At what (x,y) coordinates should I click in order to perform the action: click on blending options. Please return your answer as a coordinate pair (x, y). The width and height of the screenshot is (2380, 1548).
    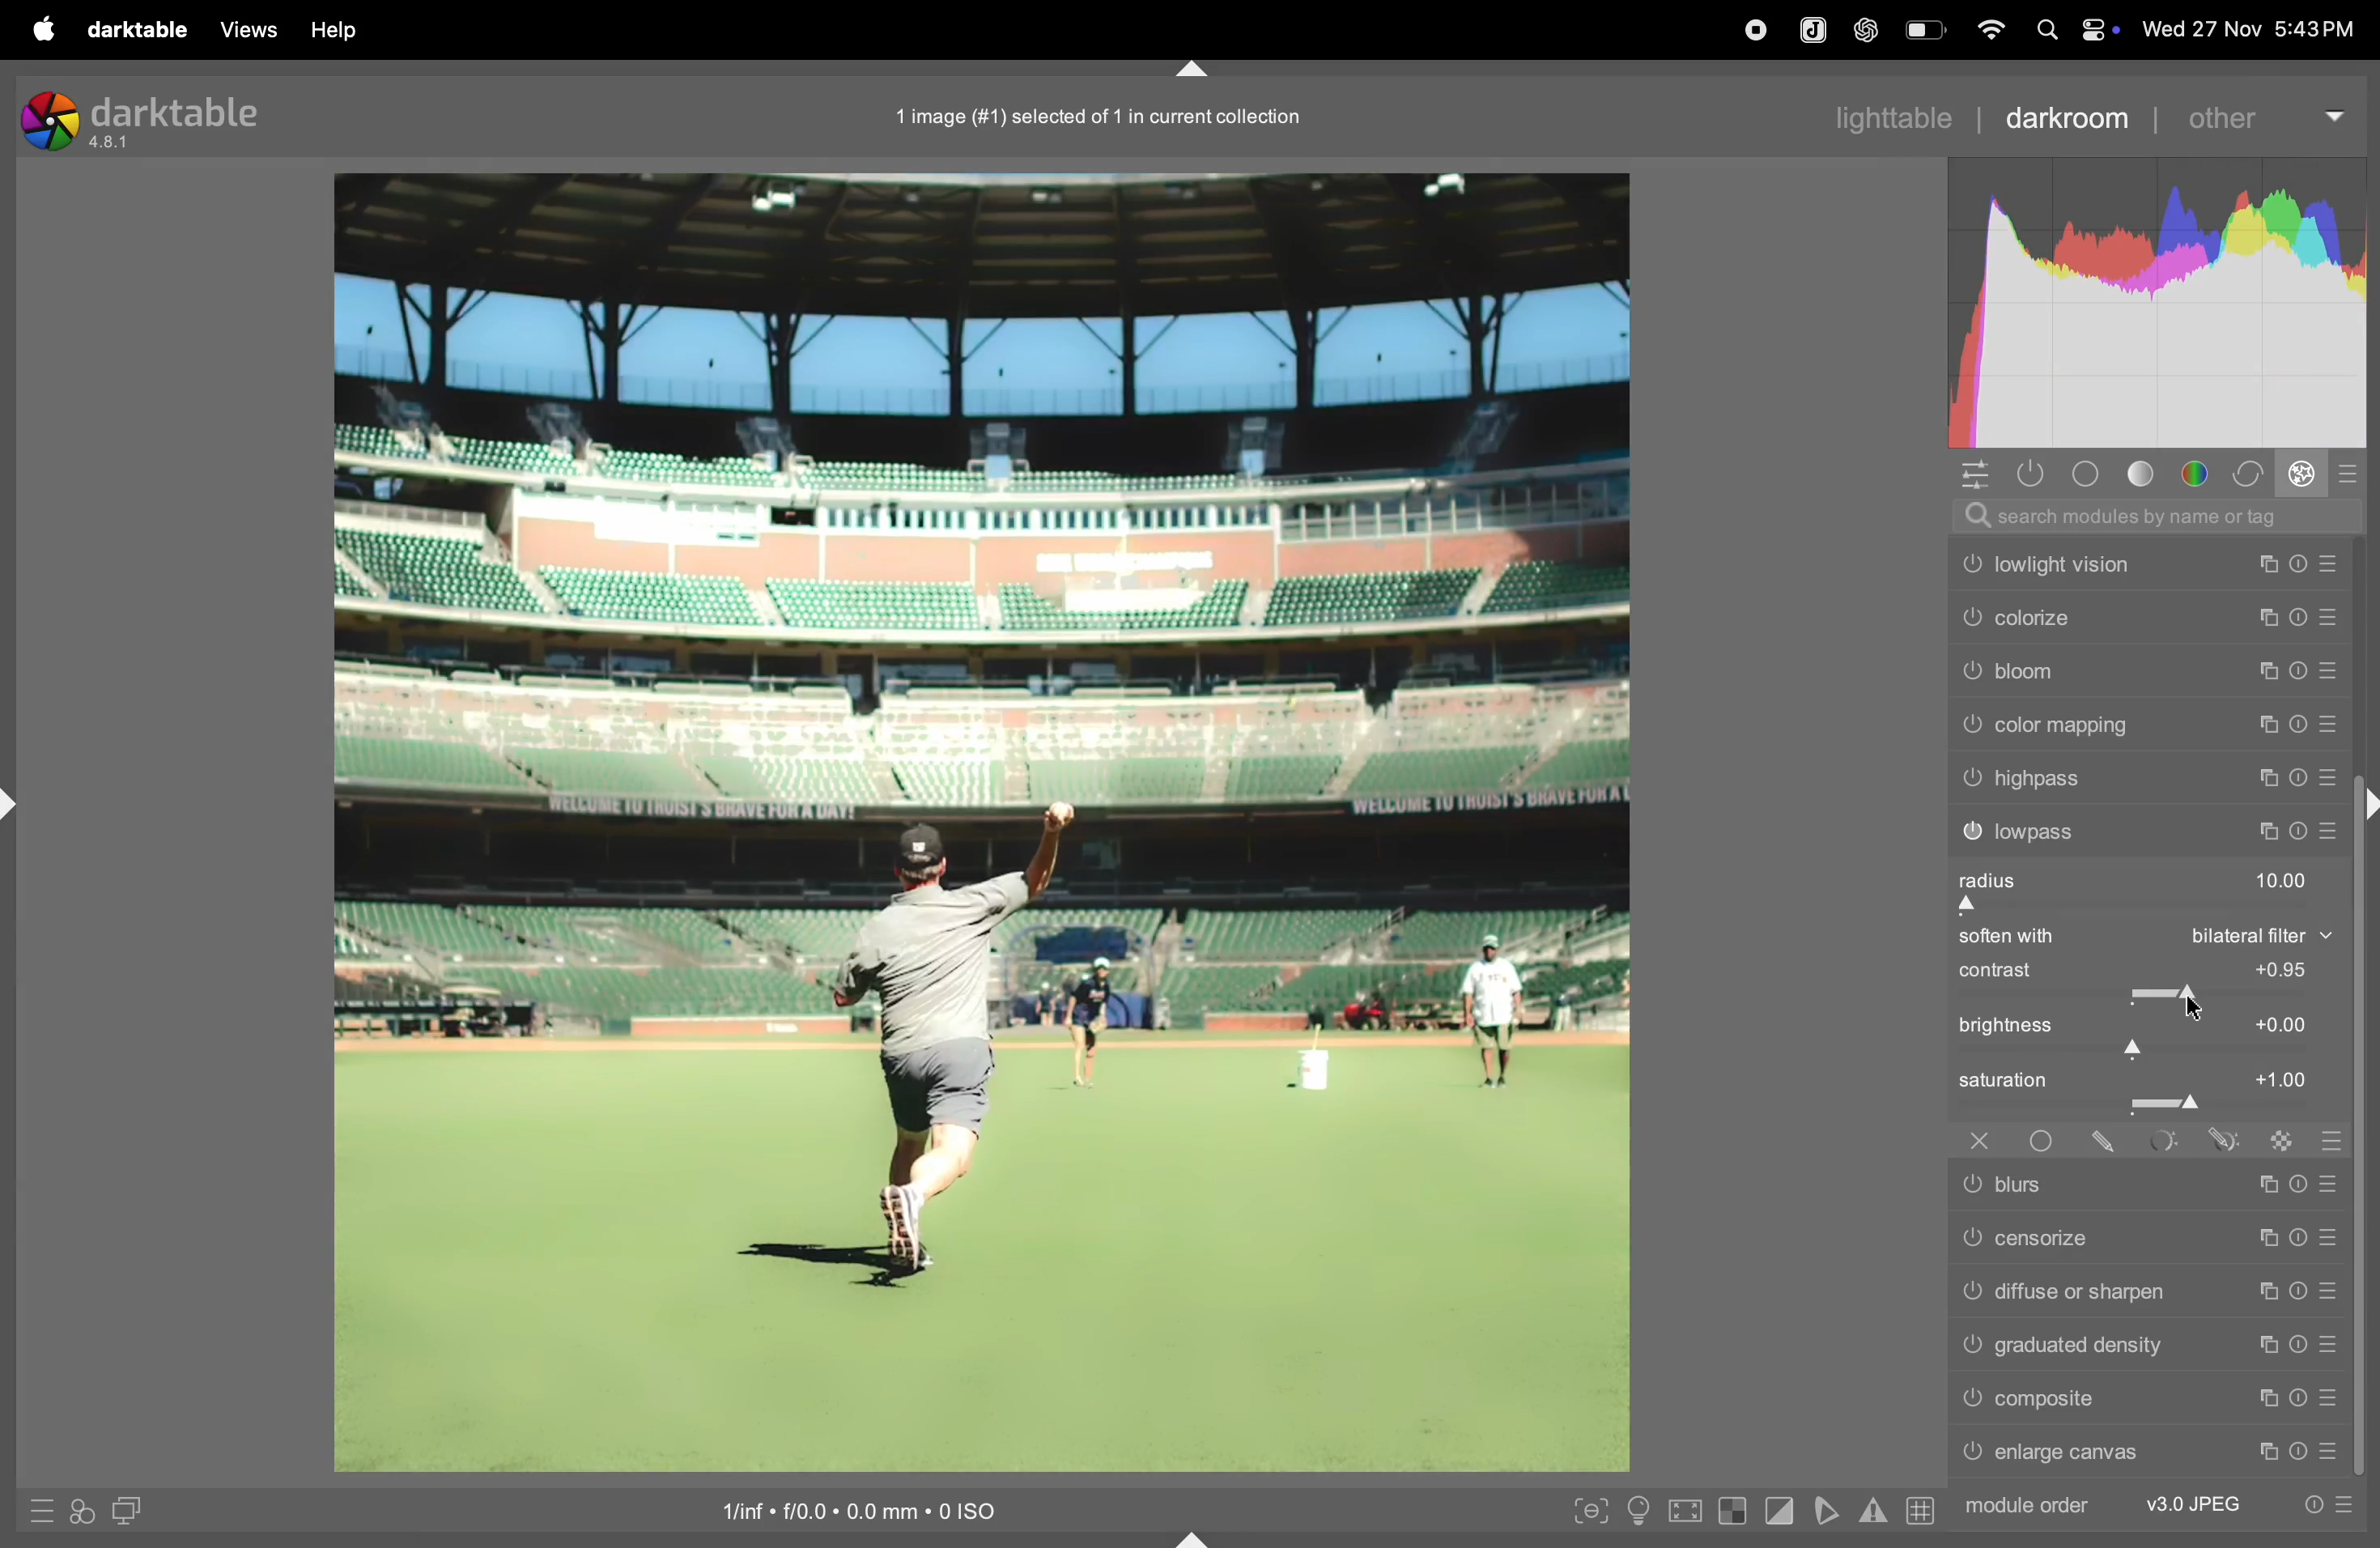
    Looking at the image, I should click on (2333, 1142).